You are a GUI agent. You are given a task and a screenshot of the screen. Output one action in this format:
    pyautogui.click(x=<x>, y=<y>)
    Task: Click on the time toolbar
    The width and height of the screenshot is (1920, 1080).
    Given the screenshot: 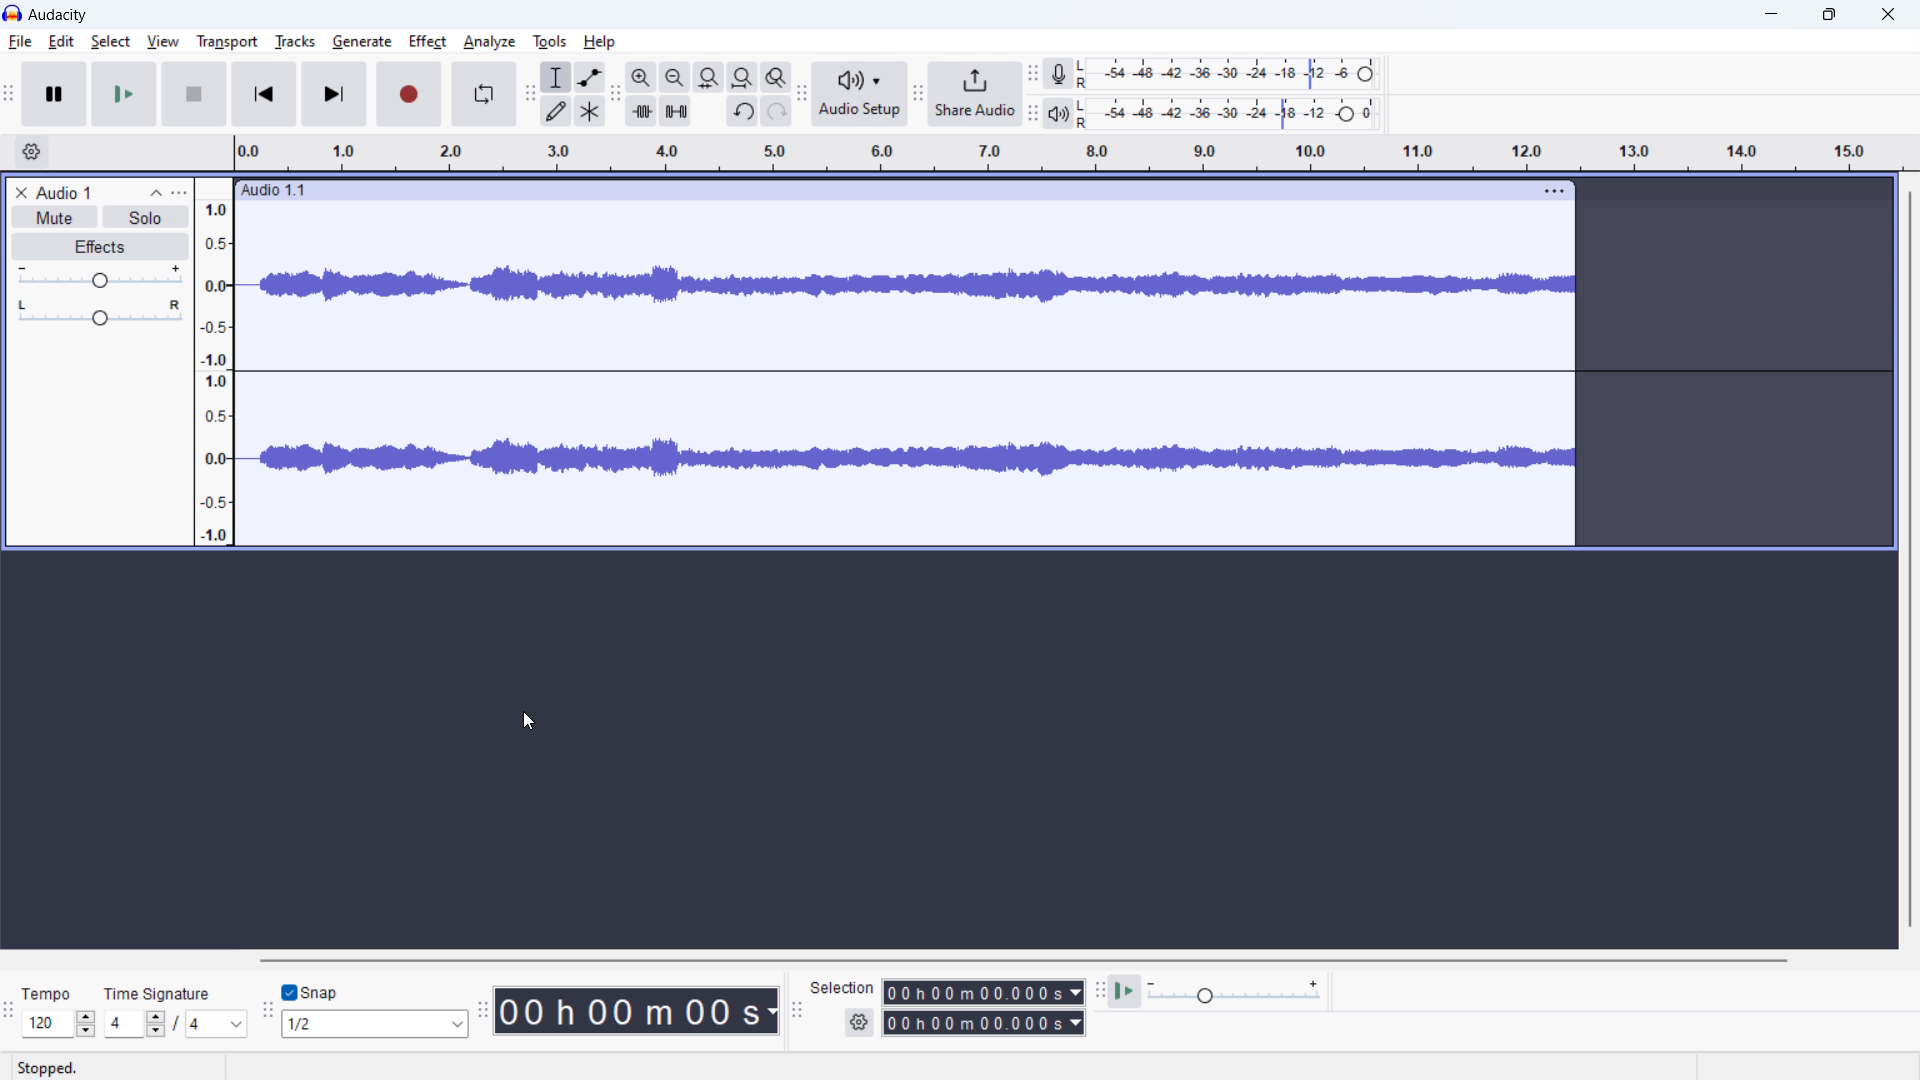 What is the action you would take?
    pyautogui.click(x=483, y=1012)
    